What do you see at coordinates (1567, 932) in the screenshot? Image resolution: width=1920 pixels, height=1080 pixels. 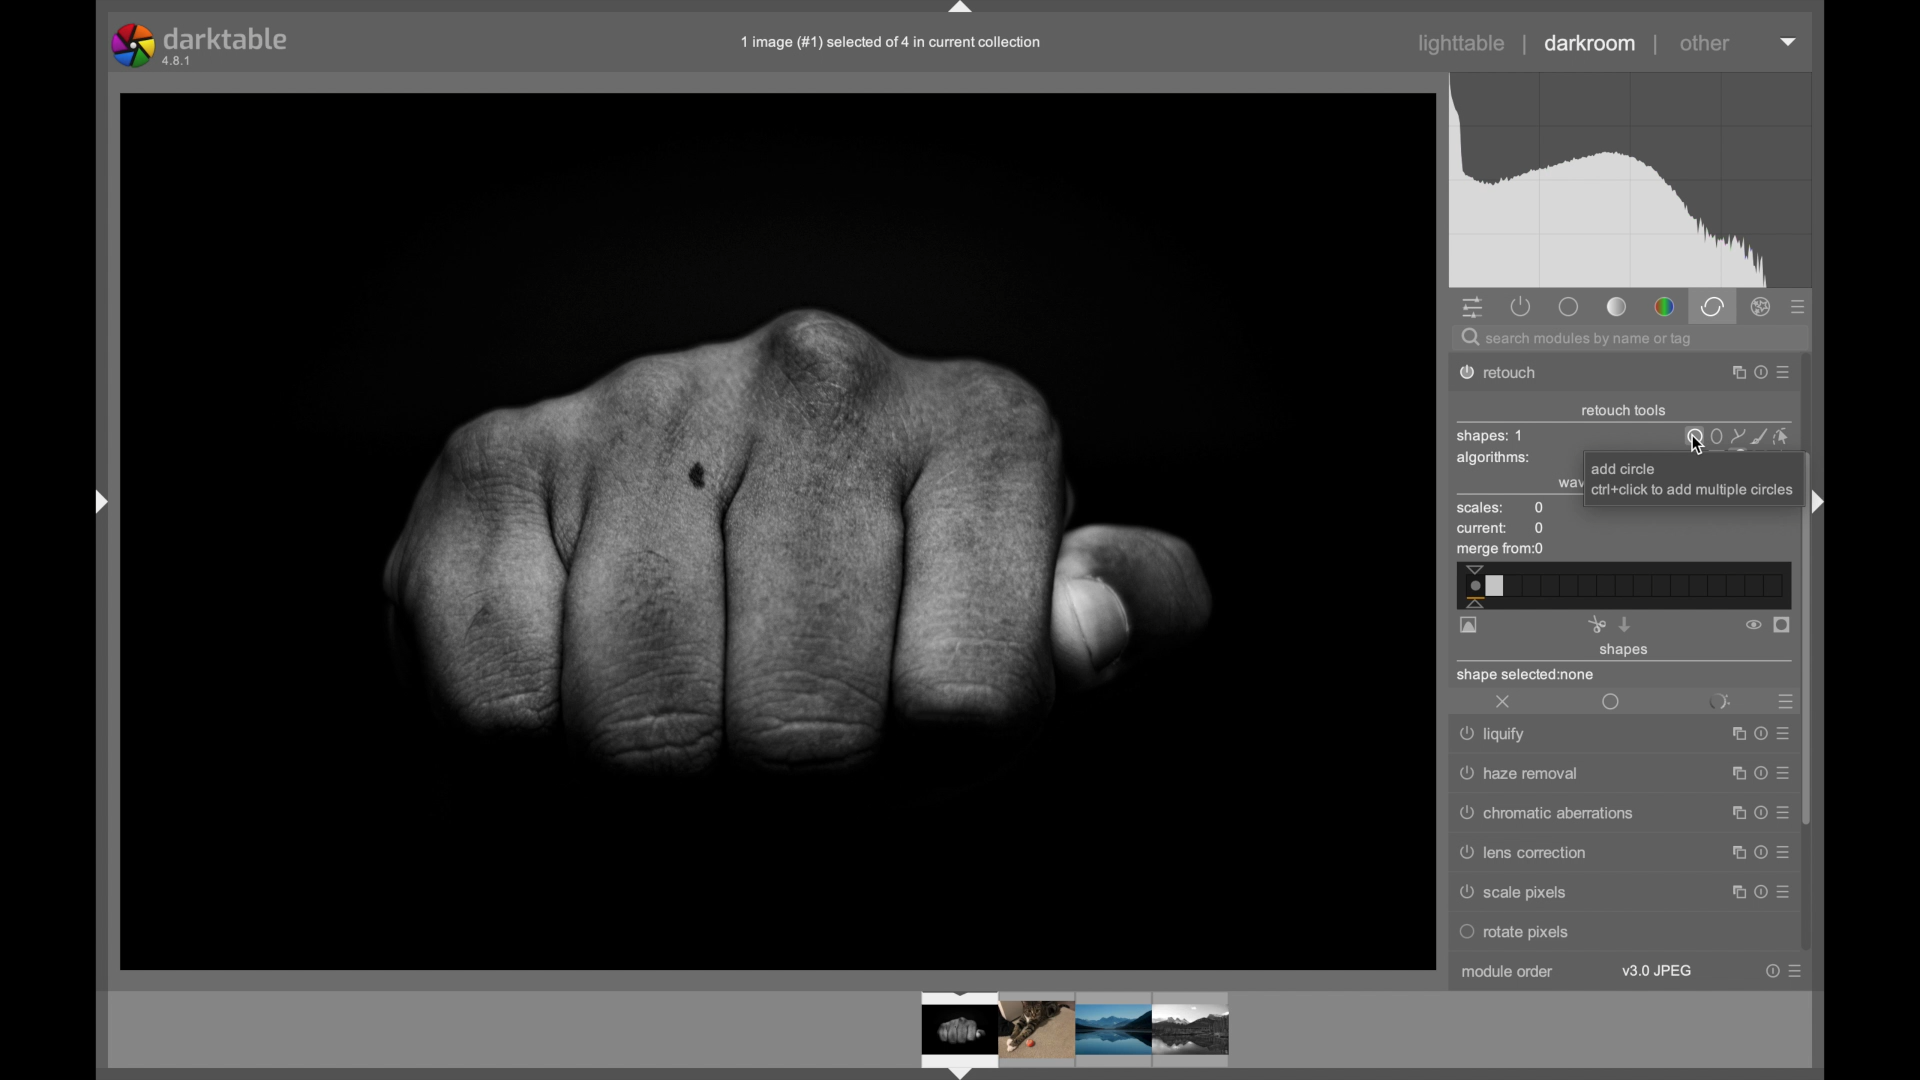 I see `rotate pixels` at bounding box center [1567, 932].